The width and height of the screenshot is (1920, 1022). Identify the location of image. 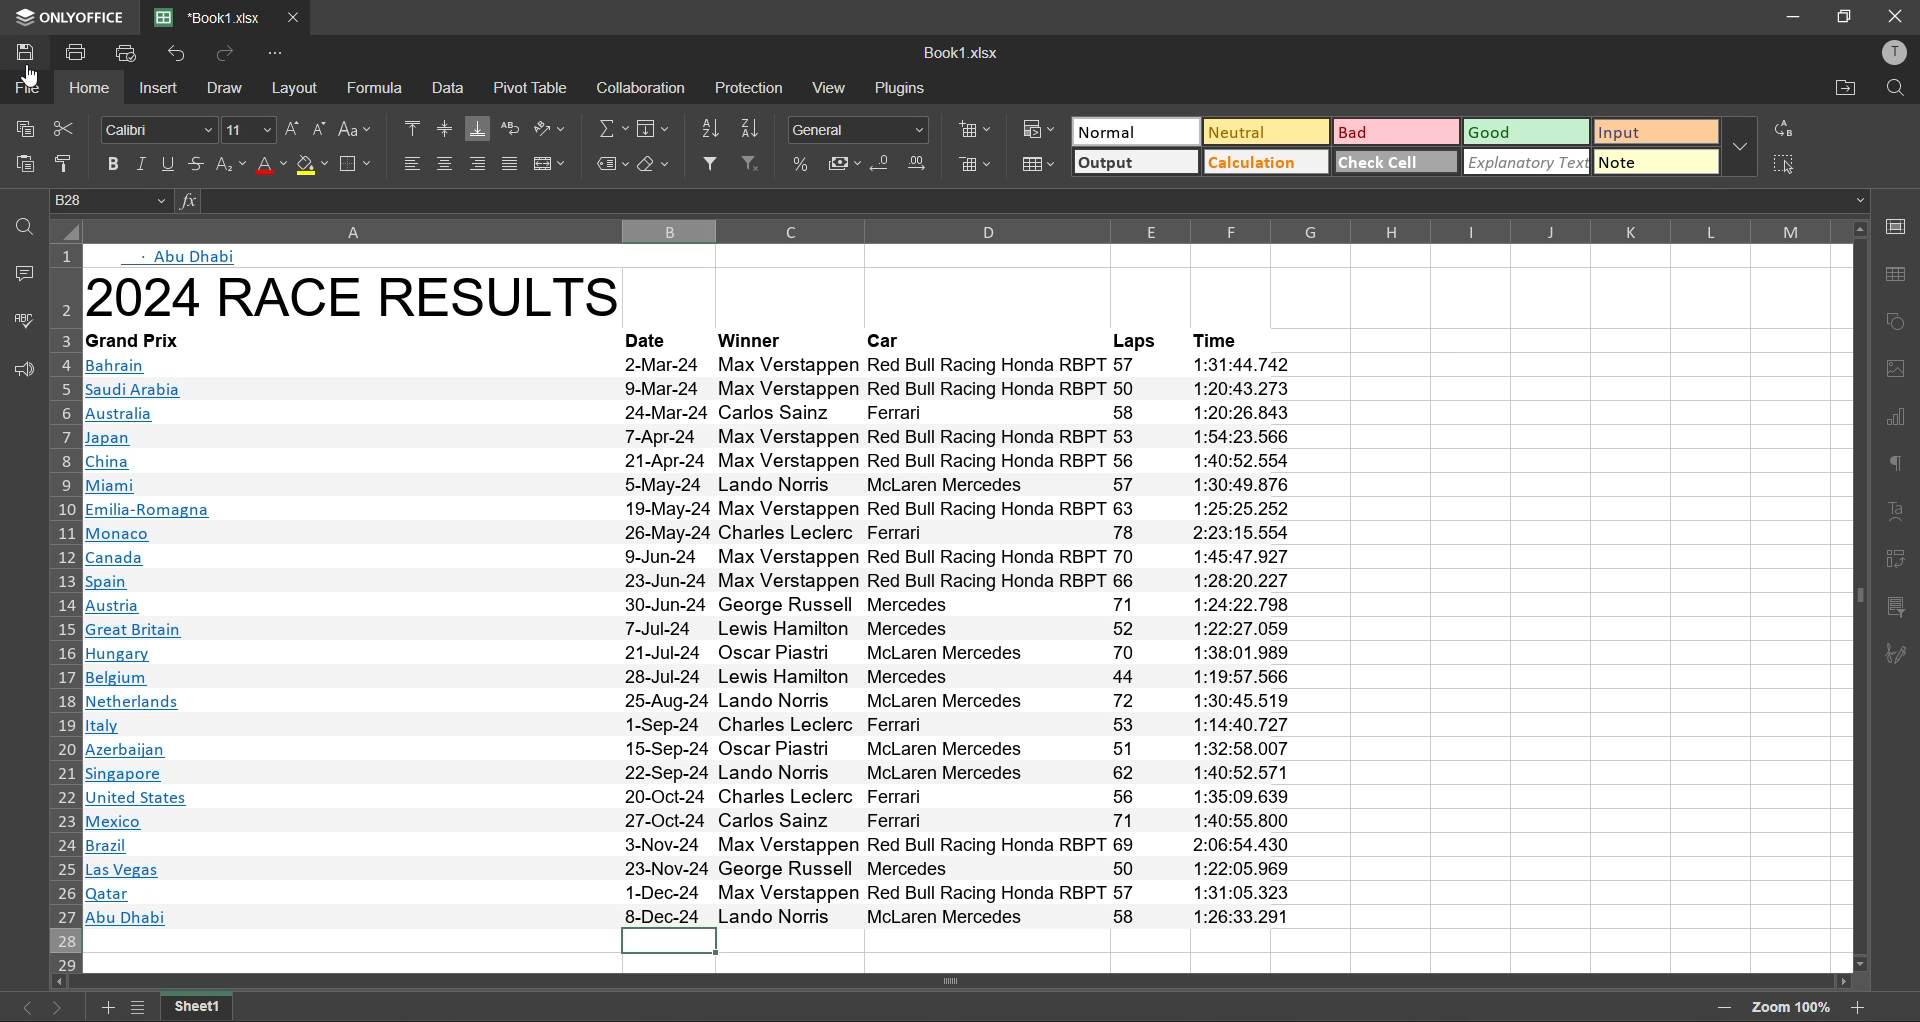
(1902, 367).